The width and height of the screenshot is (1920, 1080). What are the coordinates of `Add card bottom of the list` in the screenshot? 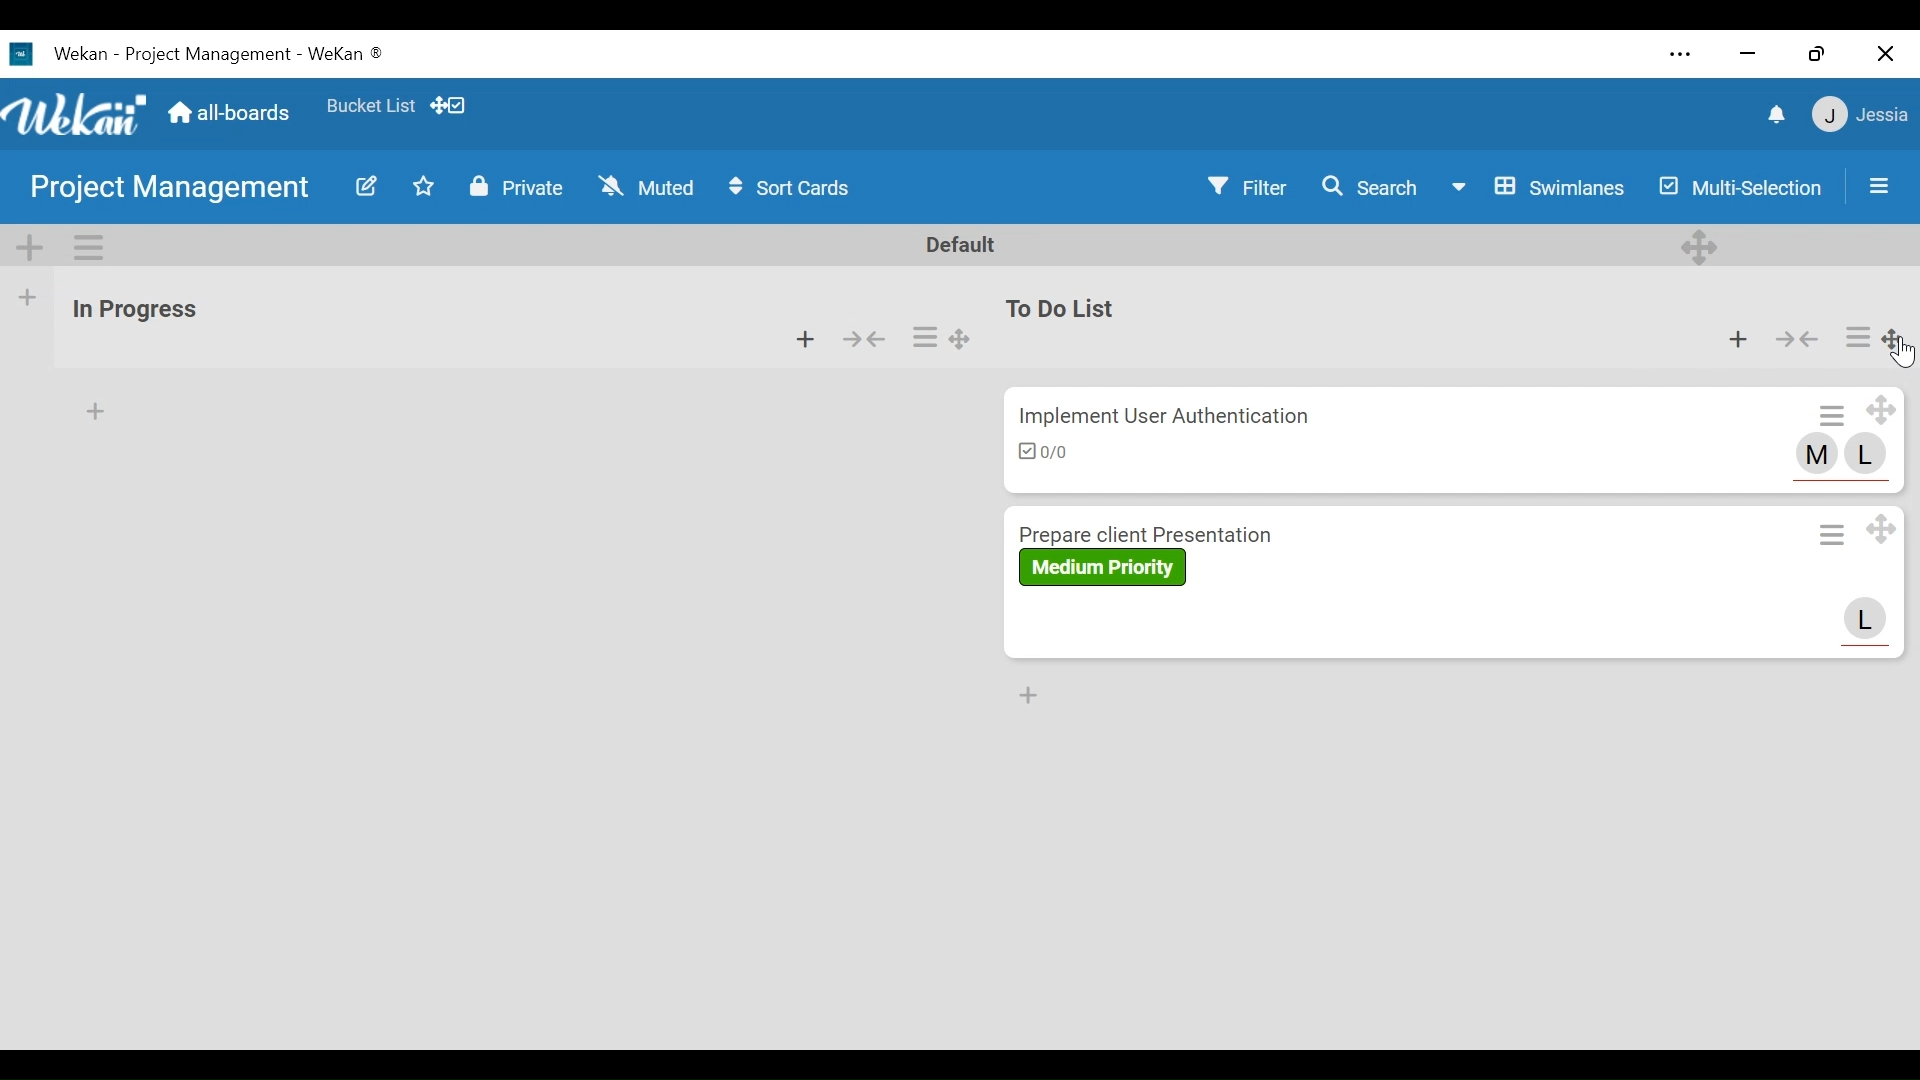 It's located at (1025, 697).